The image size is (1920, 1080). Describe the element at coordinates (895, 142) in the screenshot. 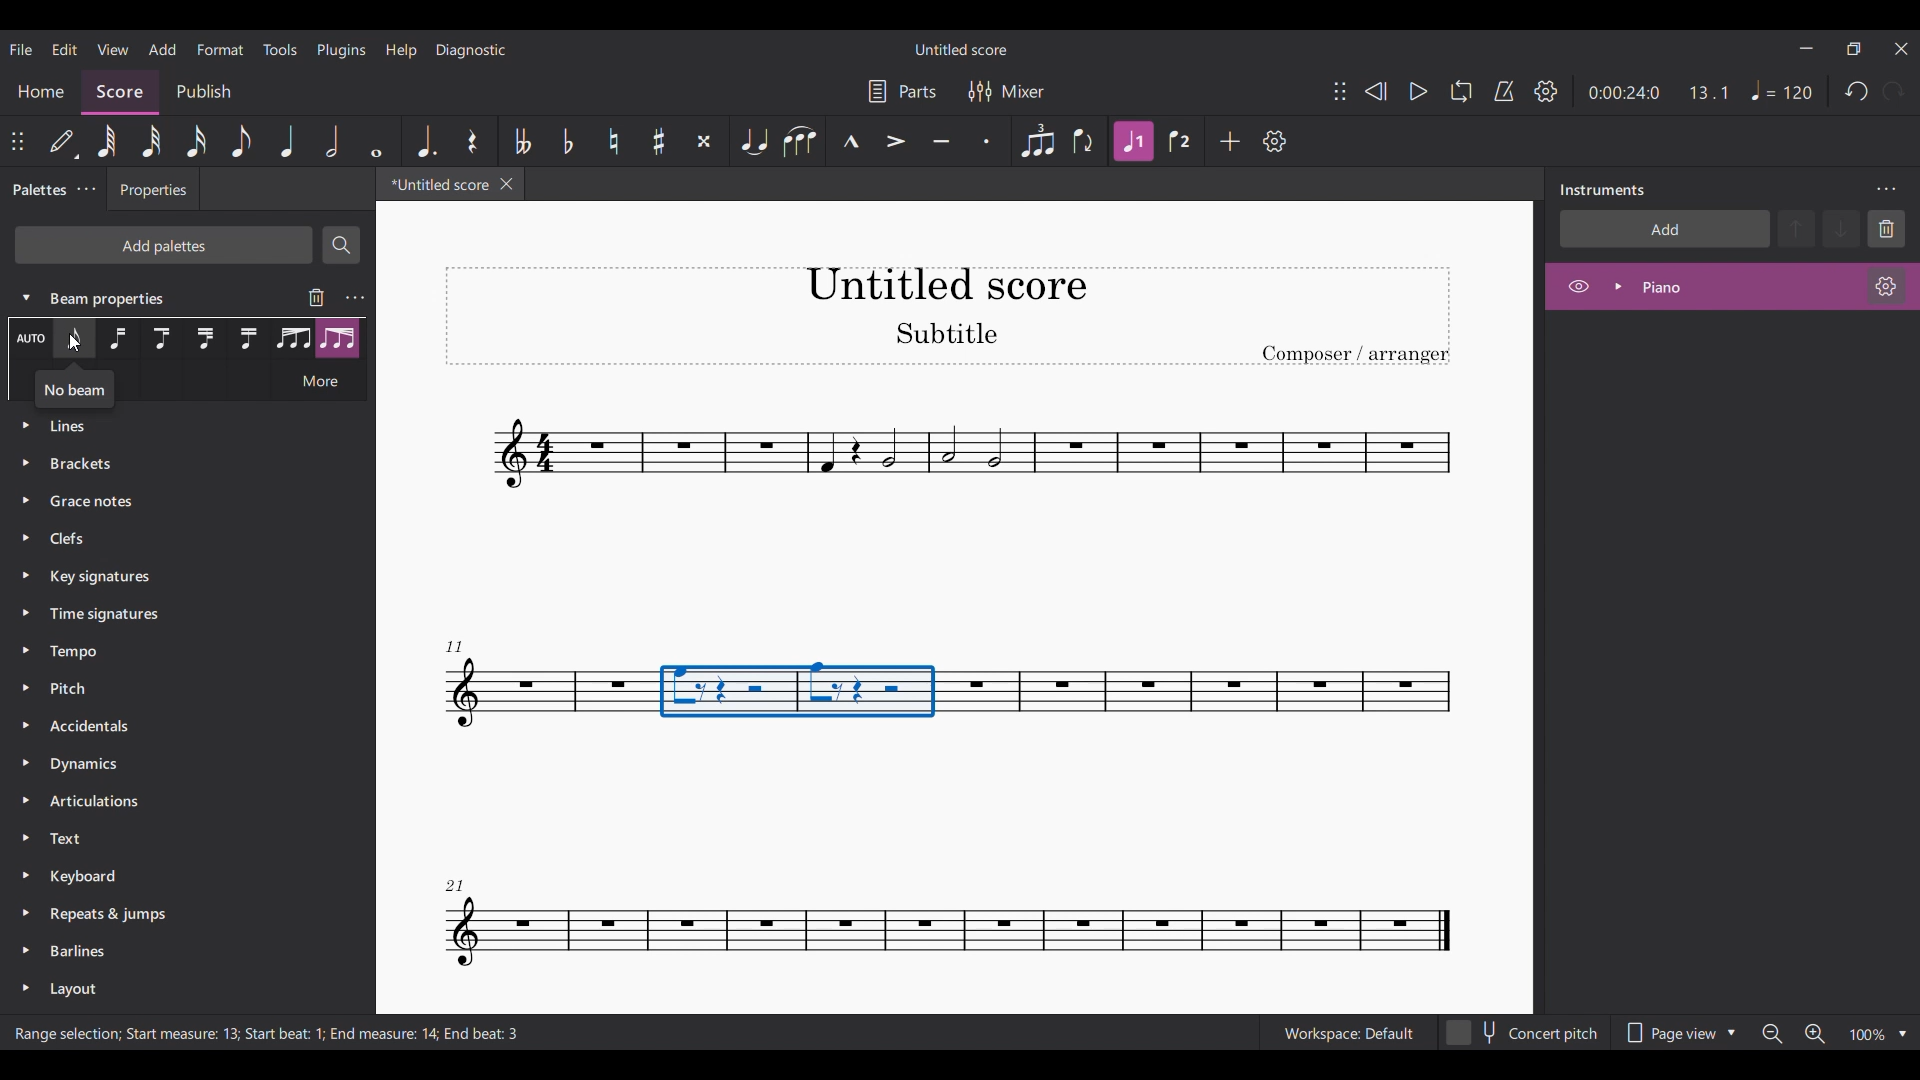

I see `Accent` at that location.